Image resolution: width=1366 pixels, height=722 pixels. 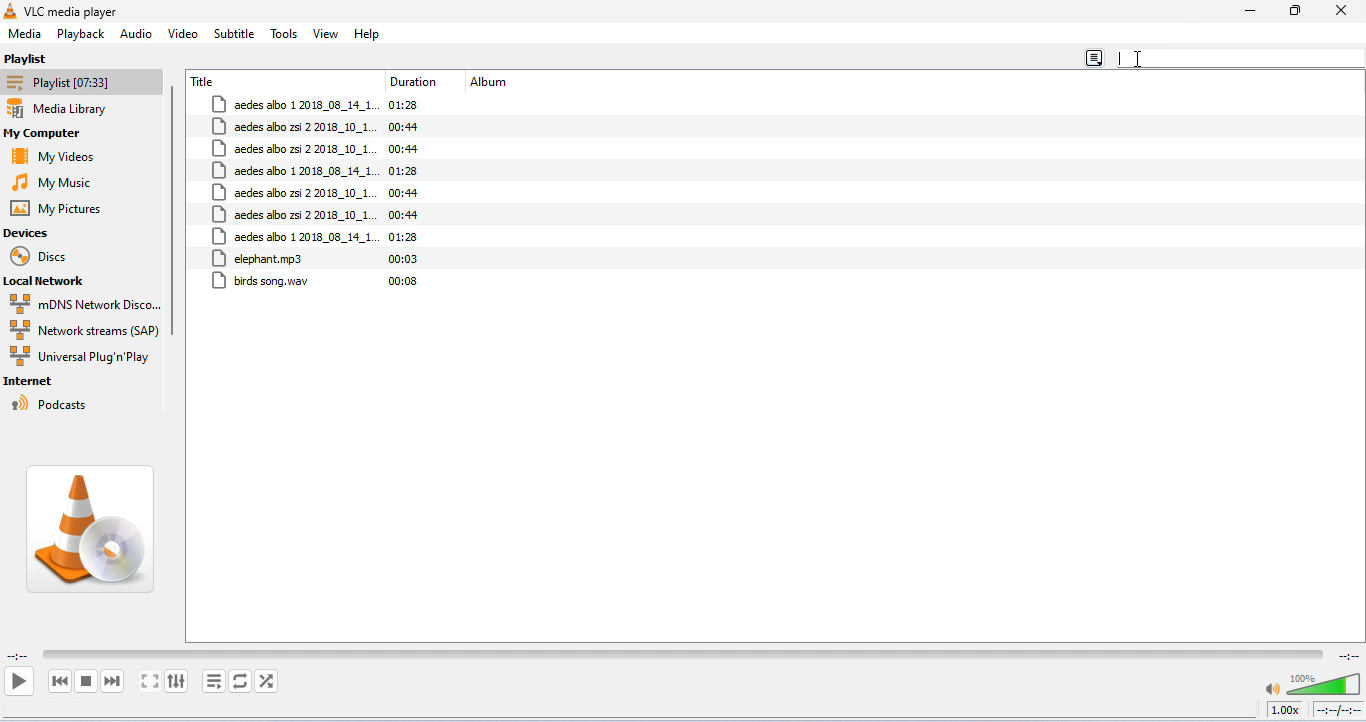 What do you see at coordinates (83, 82) in the screenshot?
I see `playlist [07:33]` at bounding box center [83, 82].